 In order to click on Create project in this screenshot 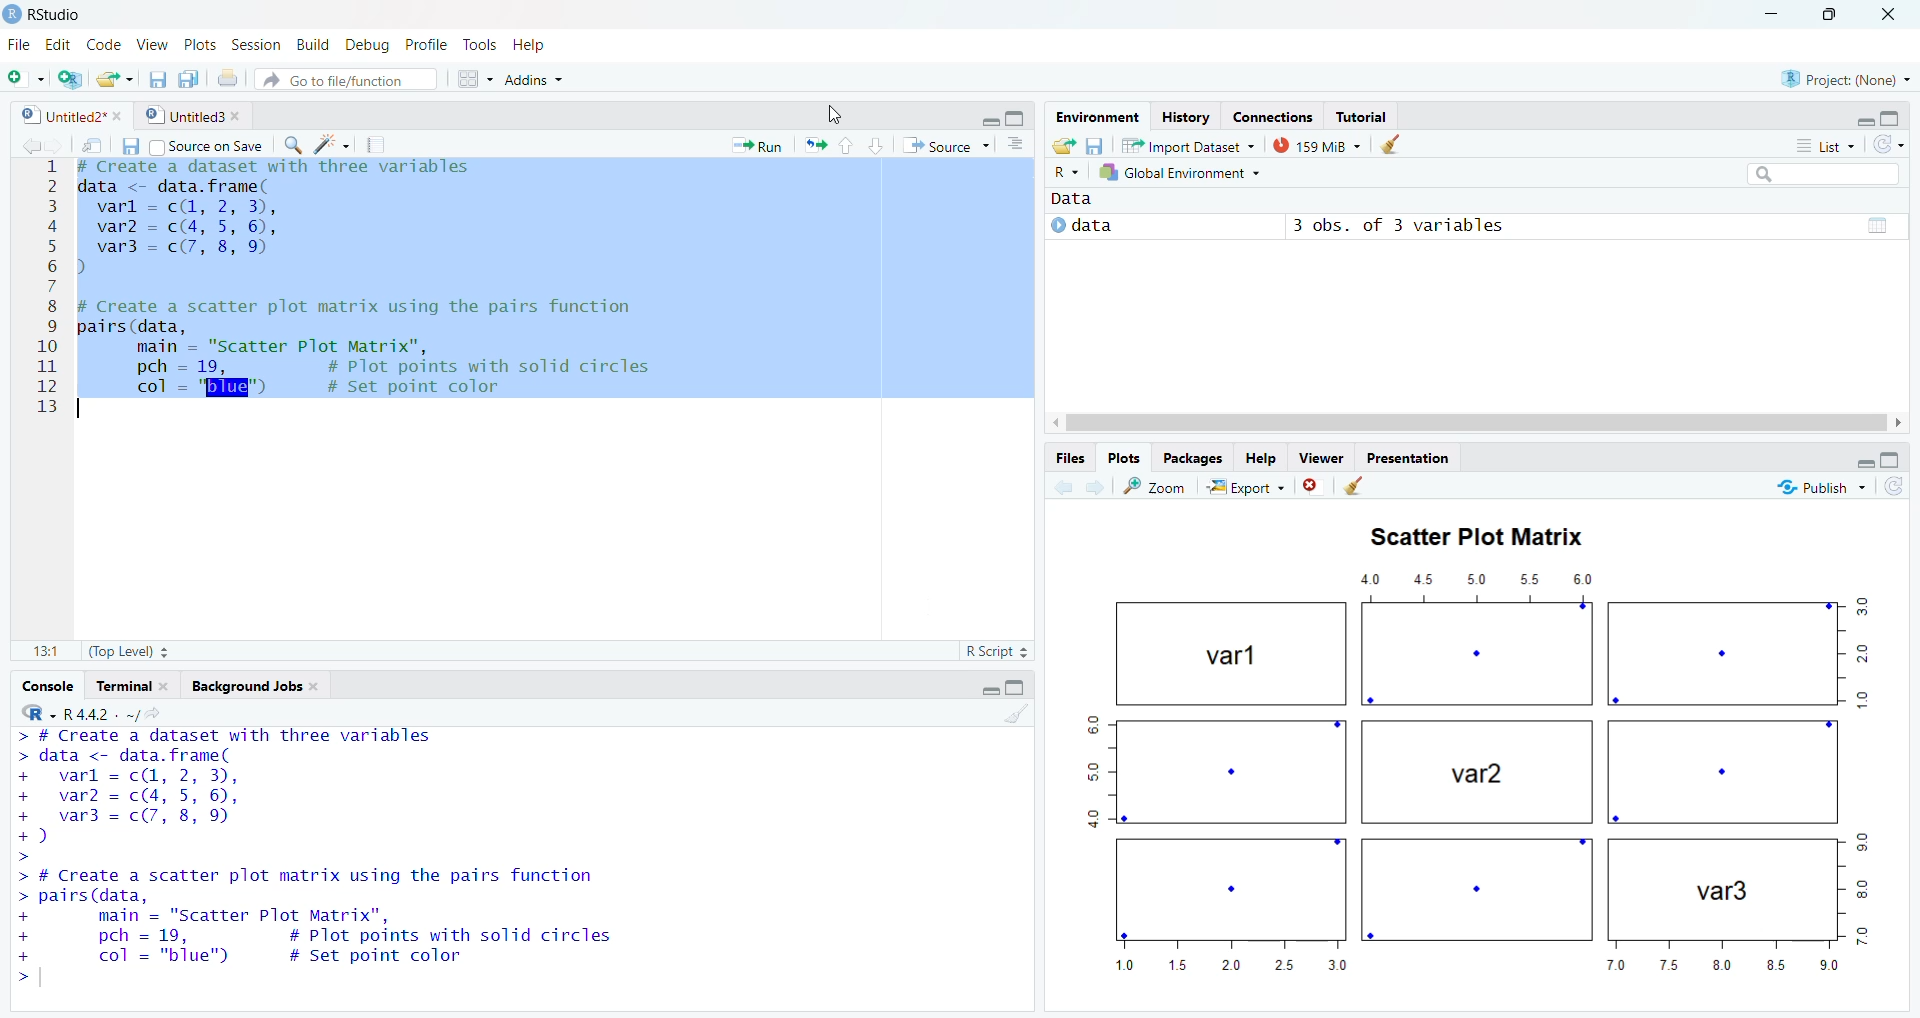, I will do `click(71, 79)`.